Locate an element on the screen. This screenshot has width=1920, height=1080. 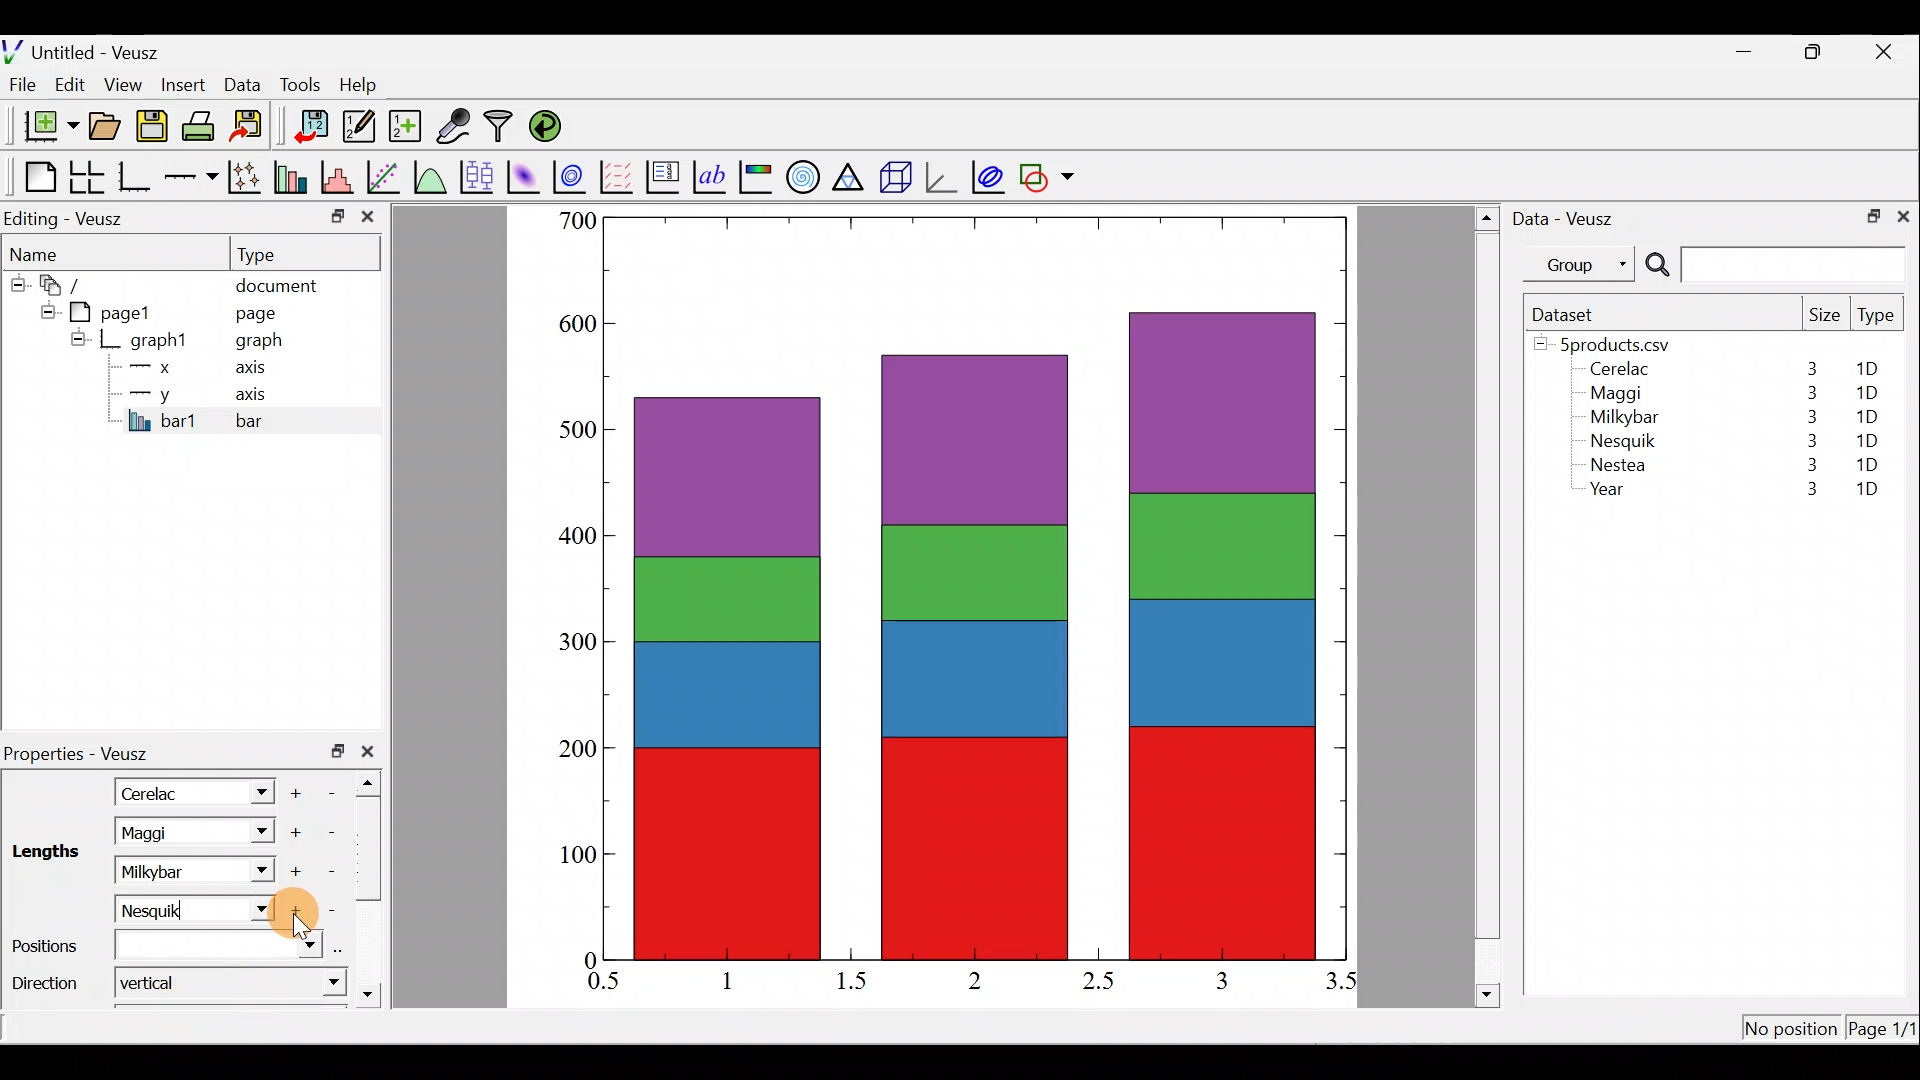
Editing - Veusz is located at coordinates (68, 218).